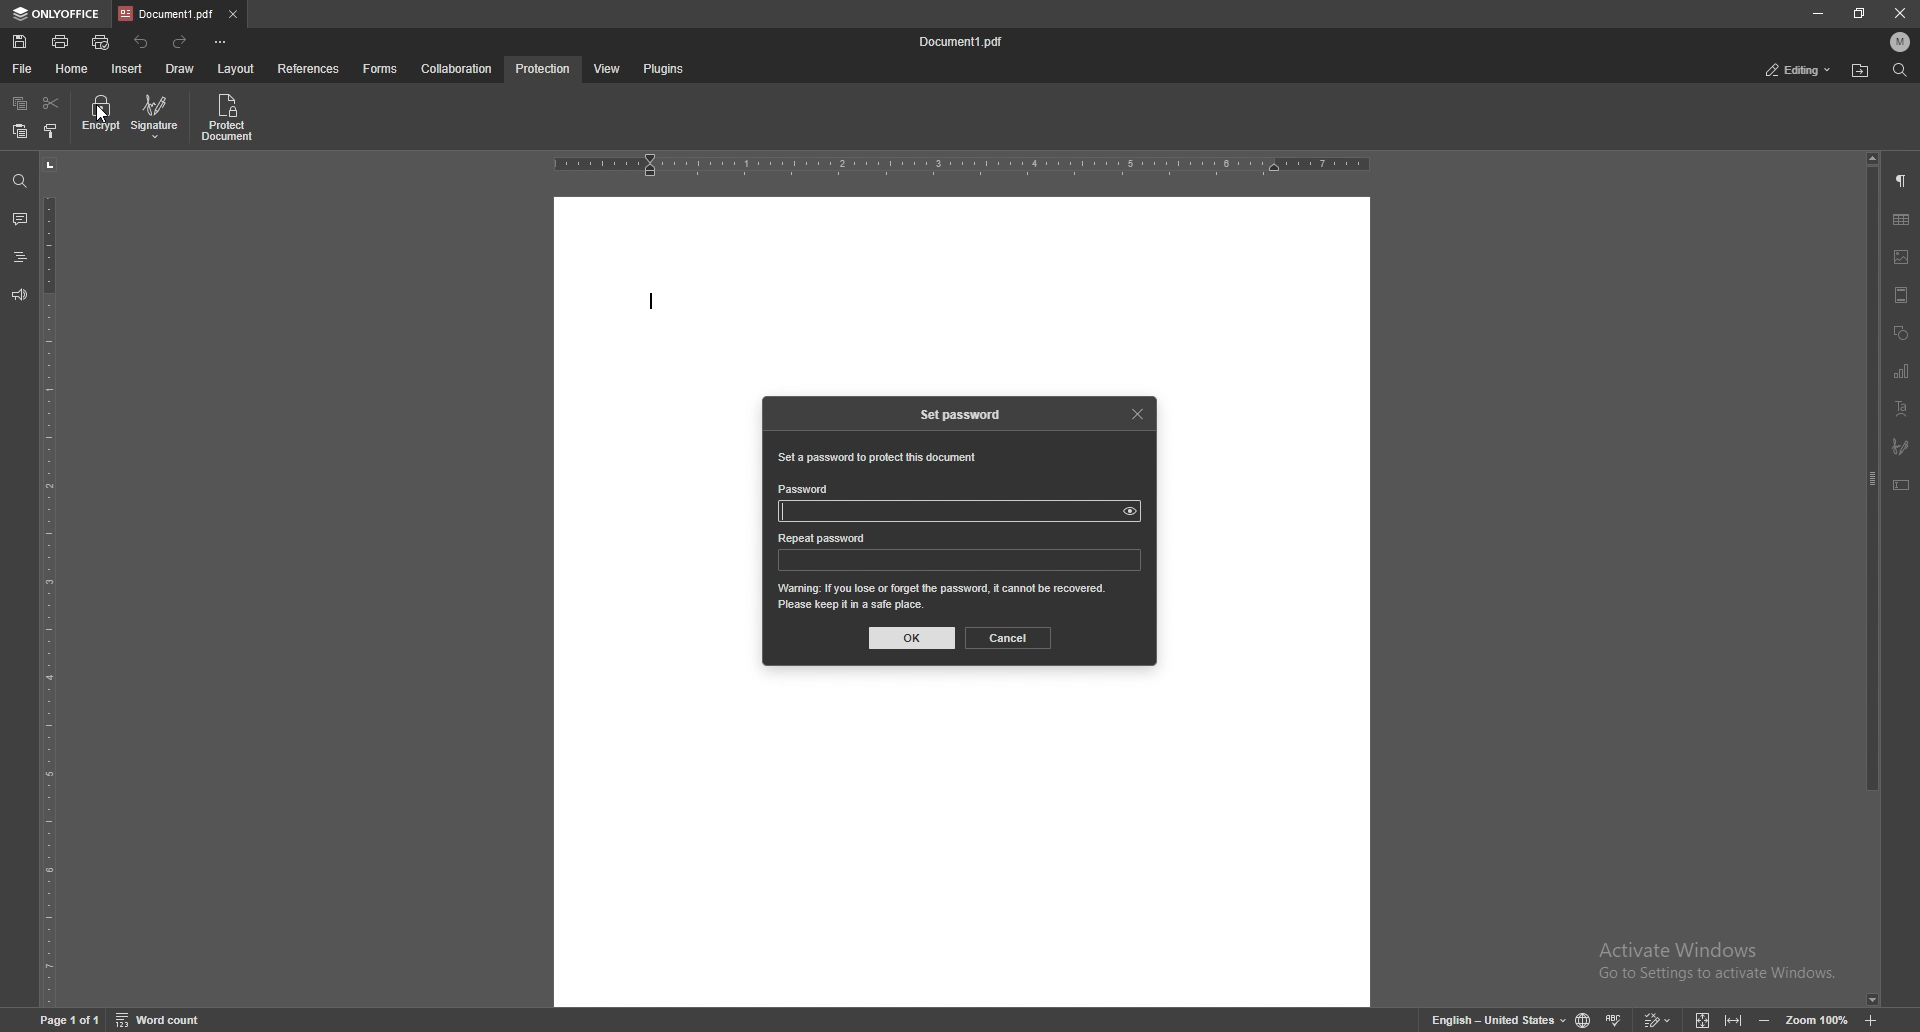 Image resolution: width=1920 pixels, height=1032 pixels. What do you see at coordinates (1902, 485) in the screenshot?
I see `text box` at bounding box center [1902, 485].